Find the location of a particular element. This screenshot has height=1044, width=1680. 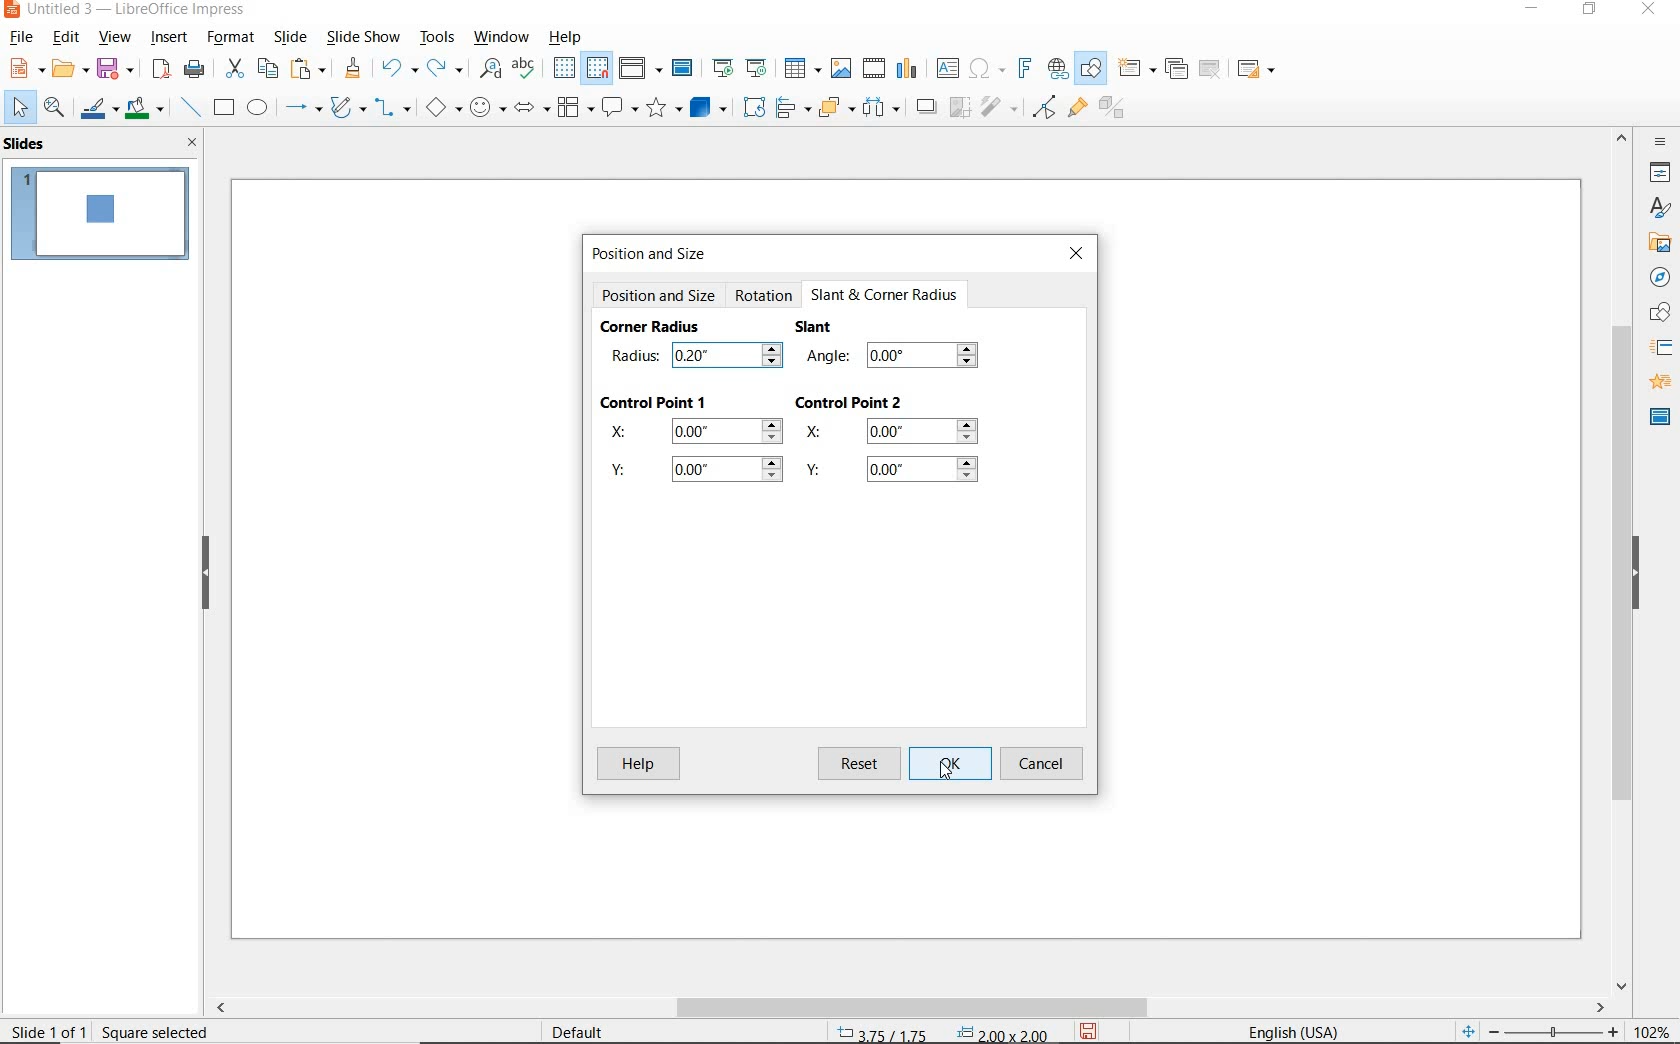

RESET is located at coordinates (859, 762).